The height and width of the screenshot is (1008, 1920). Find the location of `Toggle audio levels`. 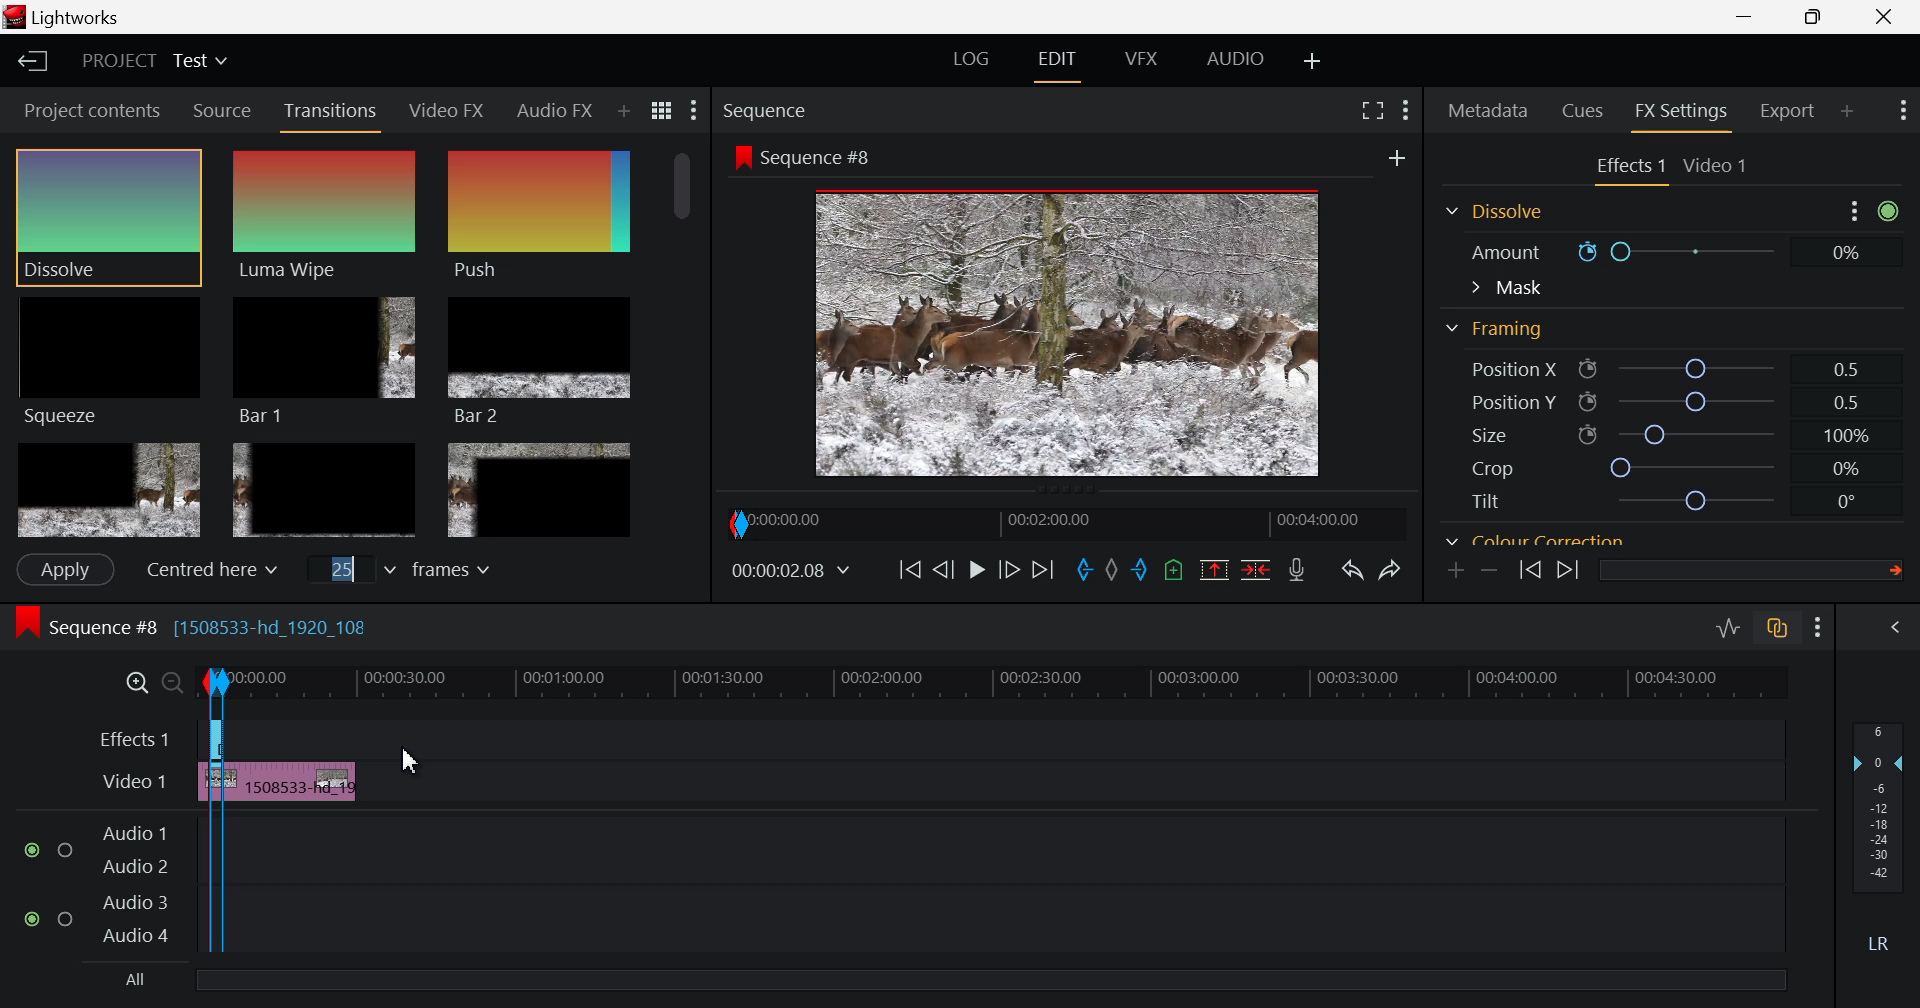

Toggle audio levels is located at coordinates (1728, 629).